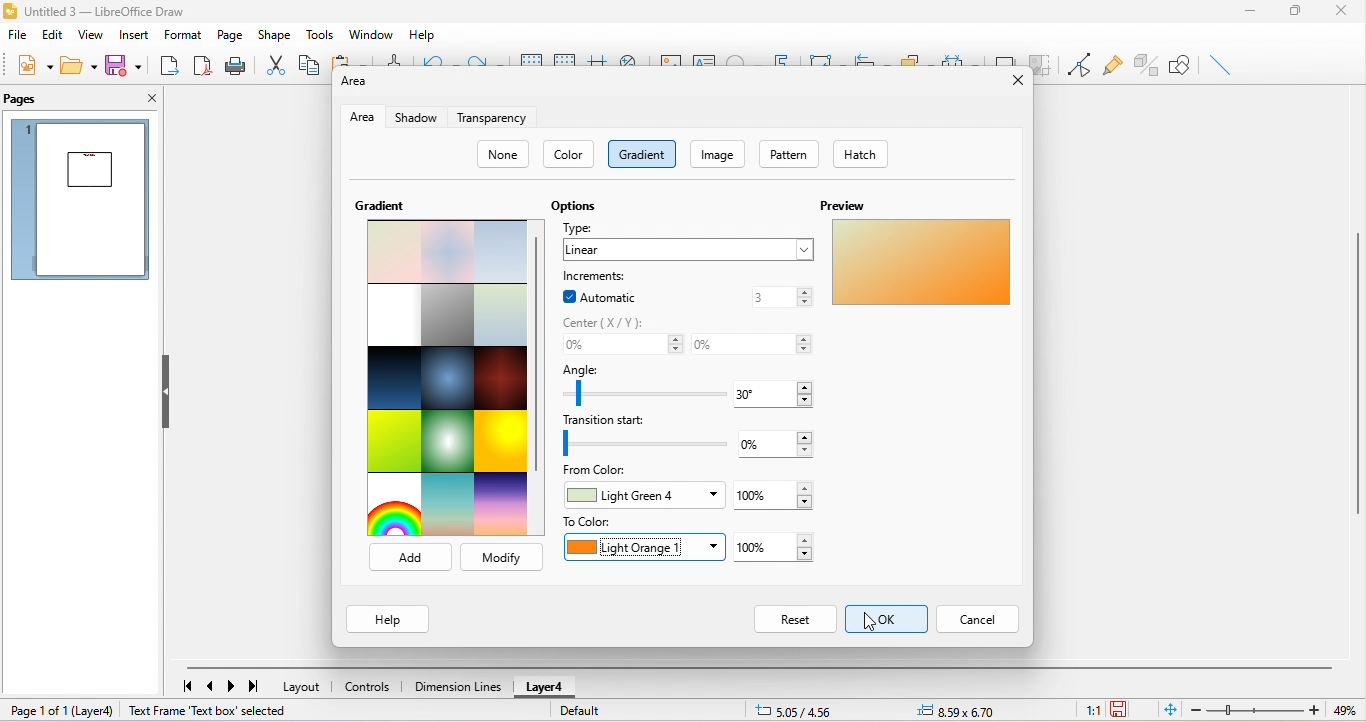  Describe the element at coordinates (781, 297) in the screenshot. I see `3` at that location.